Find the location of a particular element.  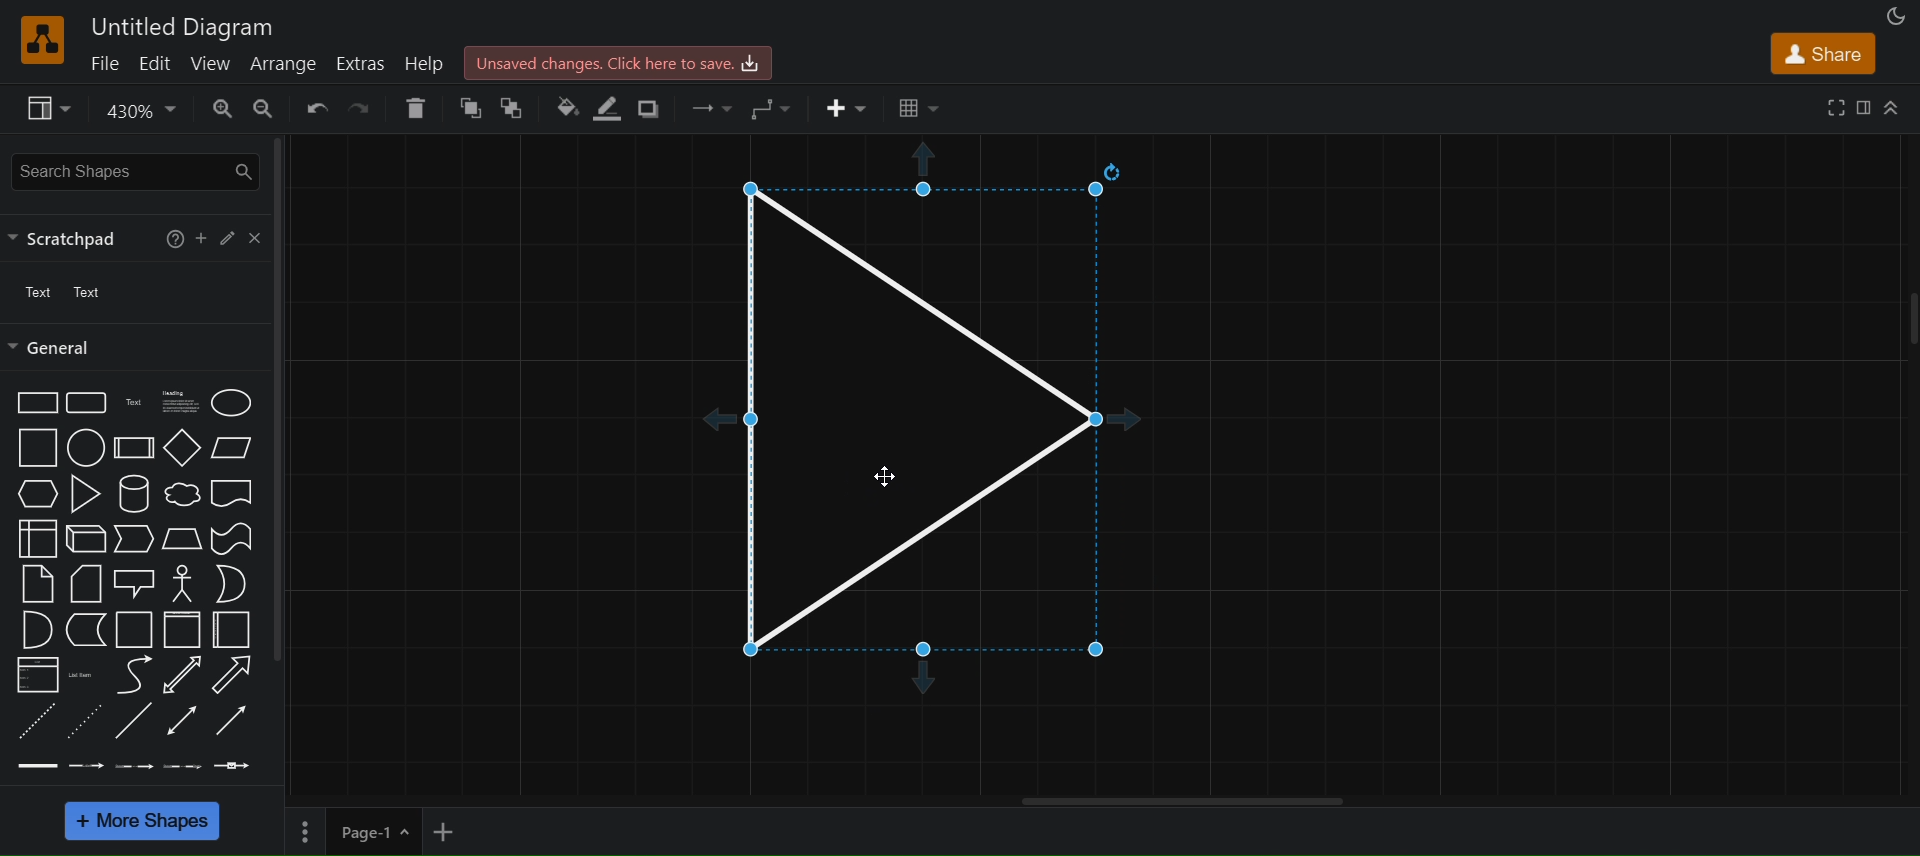

Cursor is located at coordinates (885, 475).